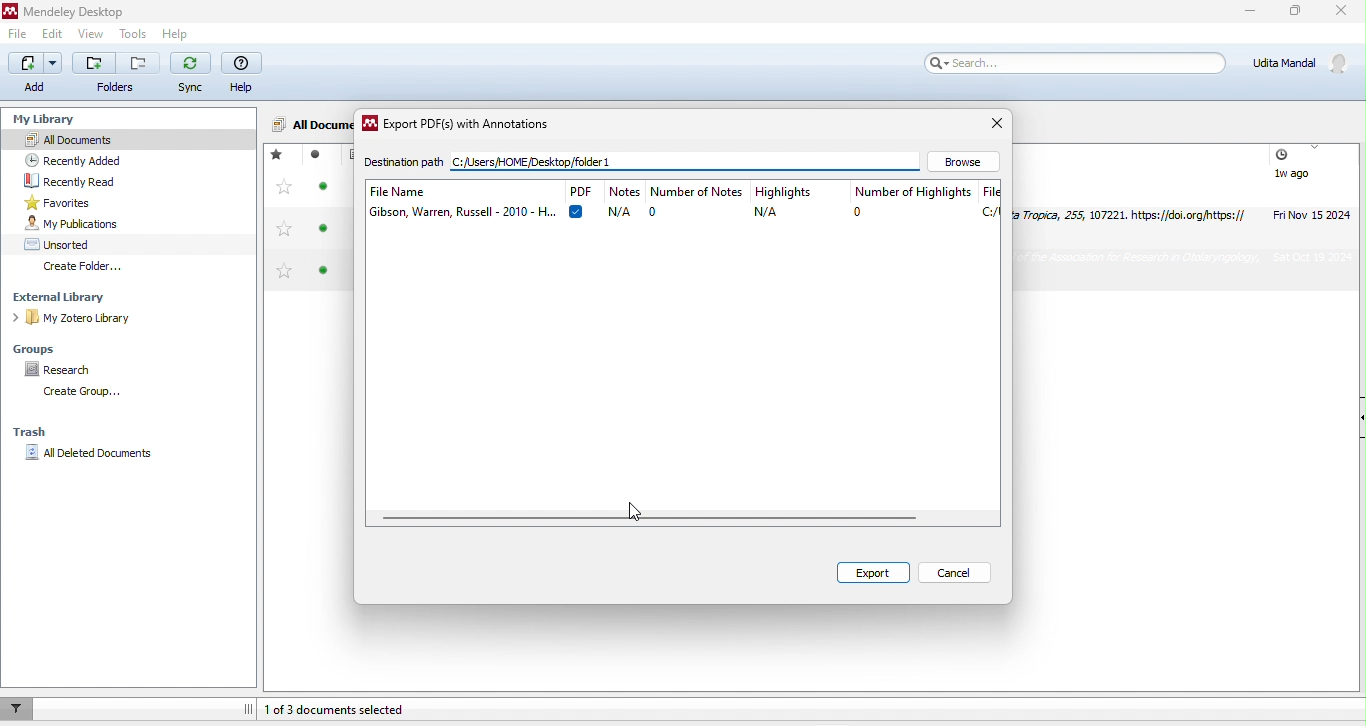  I want to click on close, so click(1344, 11).